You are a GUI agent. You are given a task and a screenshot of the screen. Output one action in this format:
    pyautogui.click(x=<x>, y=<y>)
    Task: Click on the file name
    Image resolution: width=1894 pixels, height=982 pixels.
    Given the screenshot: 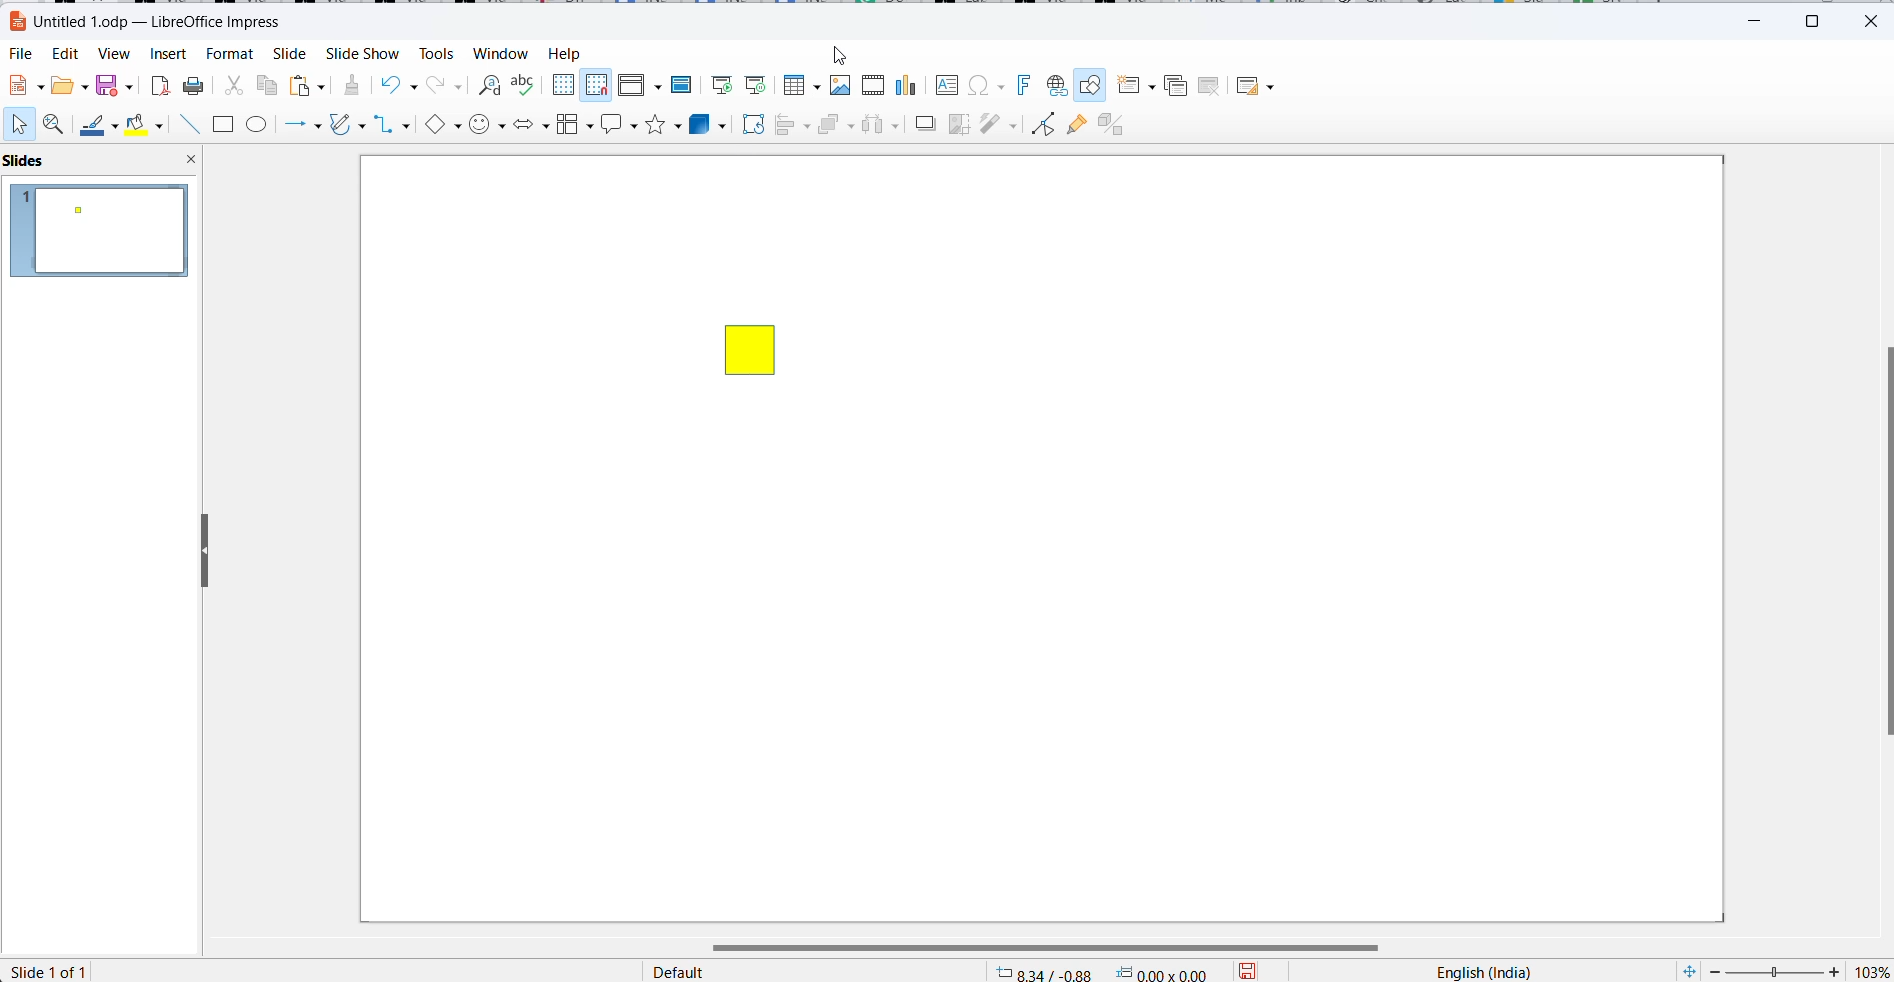 What is the action you would take?
    pyautogui.click(x=146, y=20)
    